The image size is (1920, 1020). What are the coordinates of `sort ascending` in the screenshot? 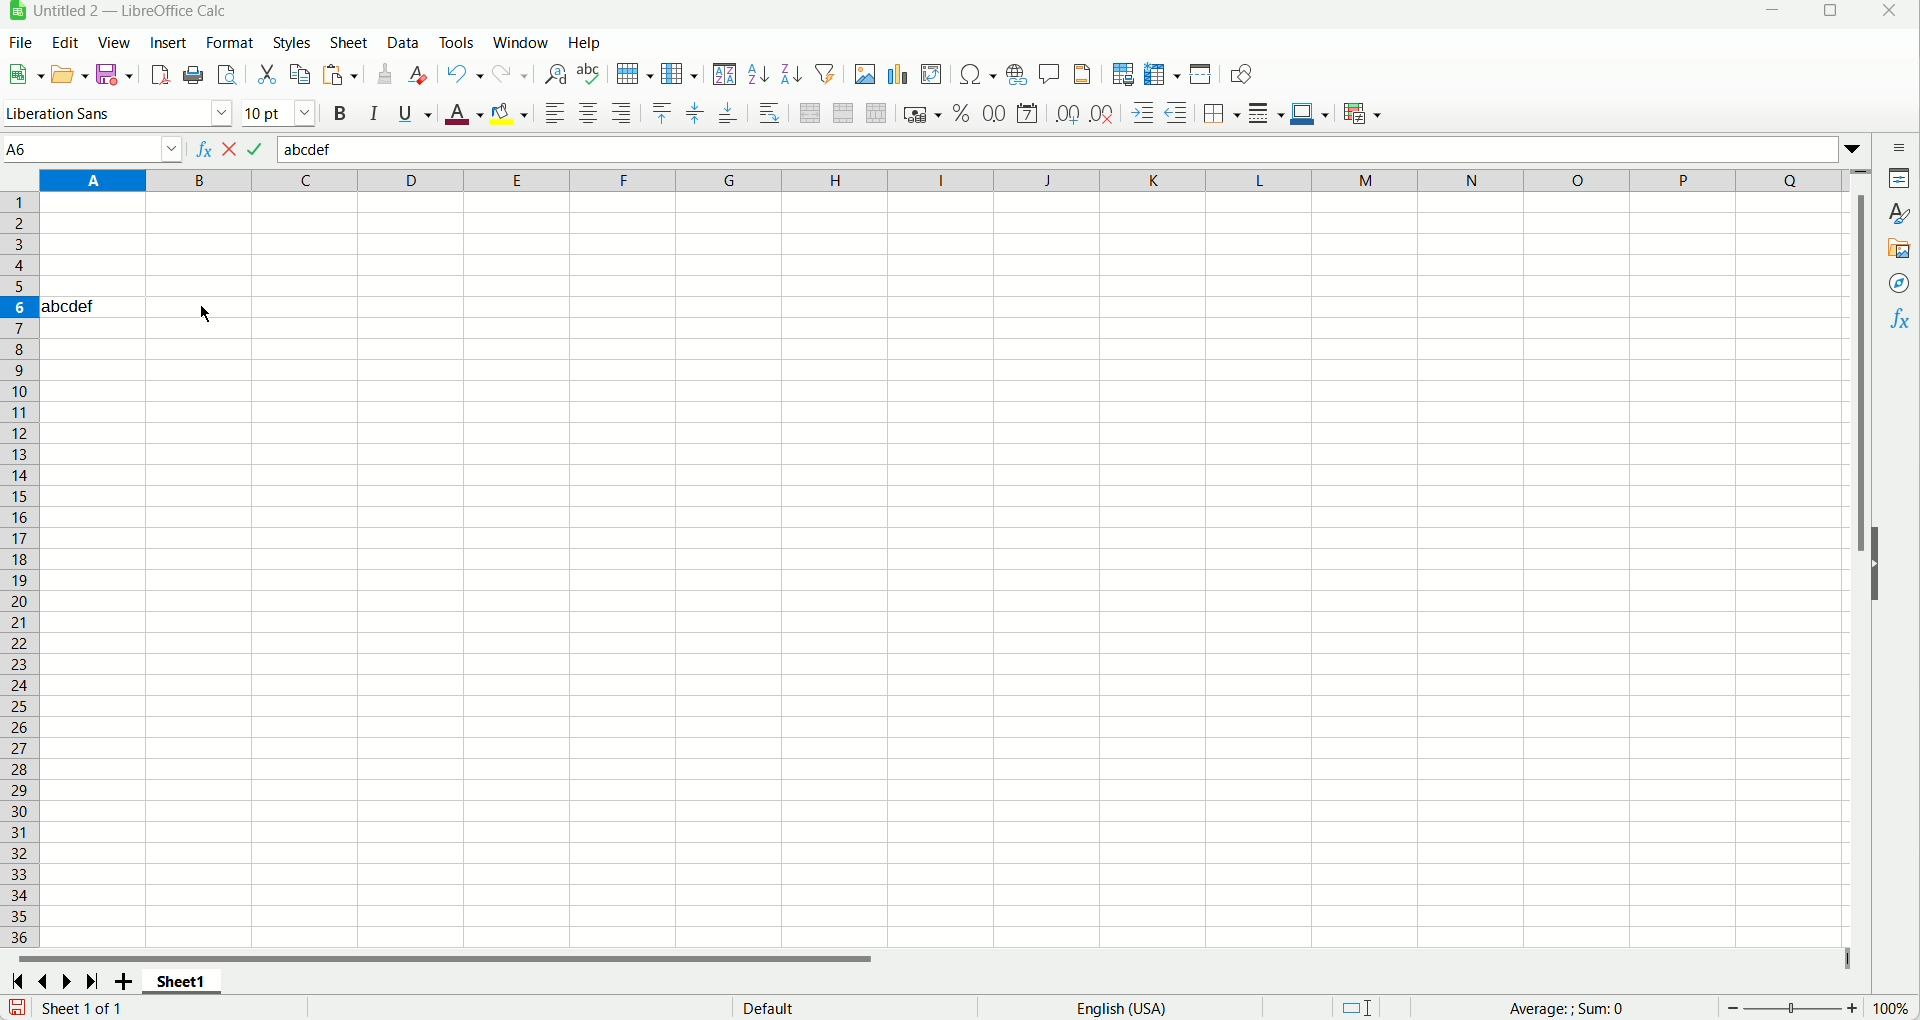 It's located at (758, 74).